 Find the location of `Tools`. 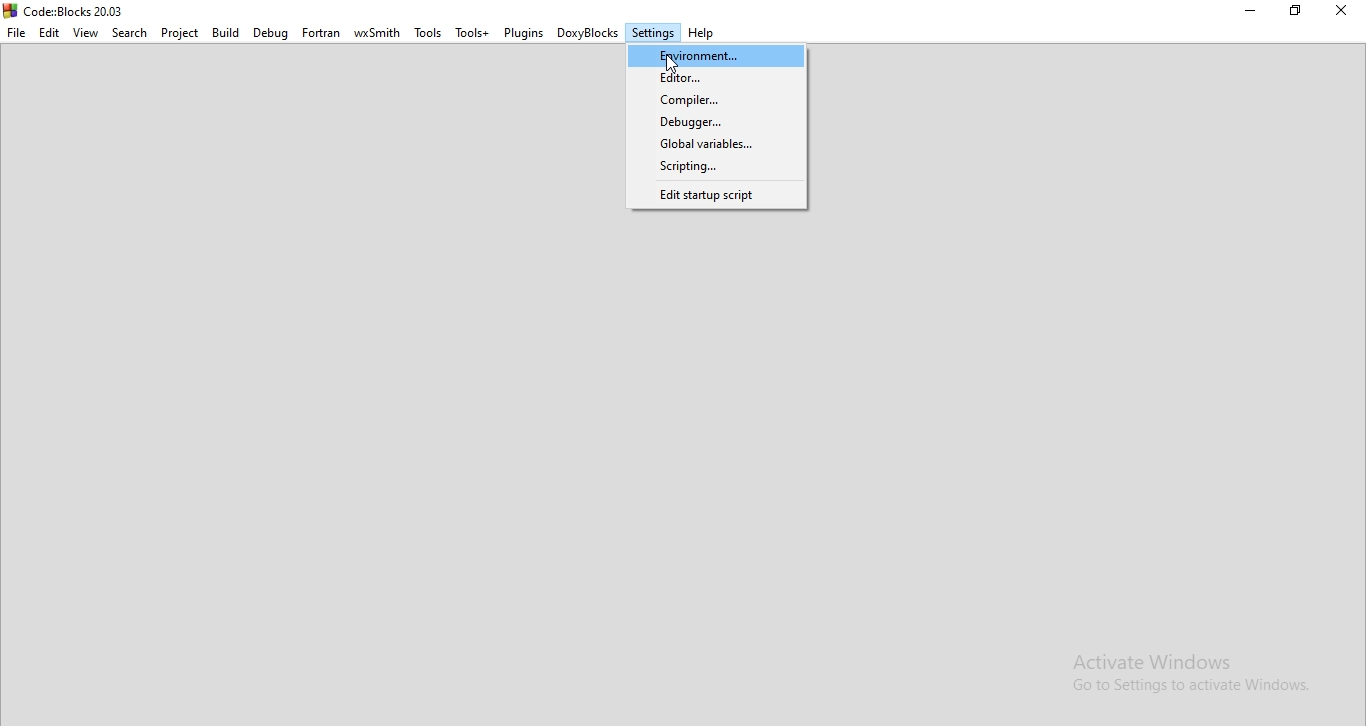

Tools is located at coordinates (429, 34).